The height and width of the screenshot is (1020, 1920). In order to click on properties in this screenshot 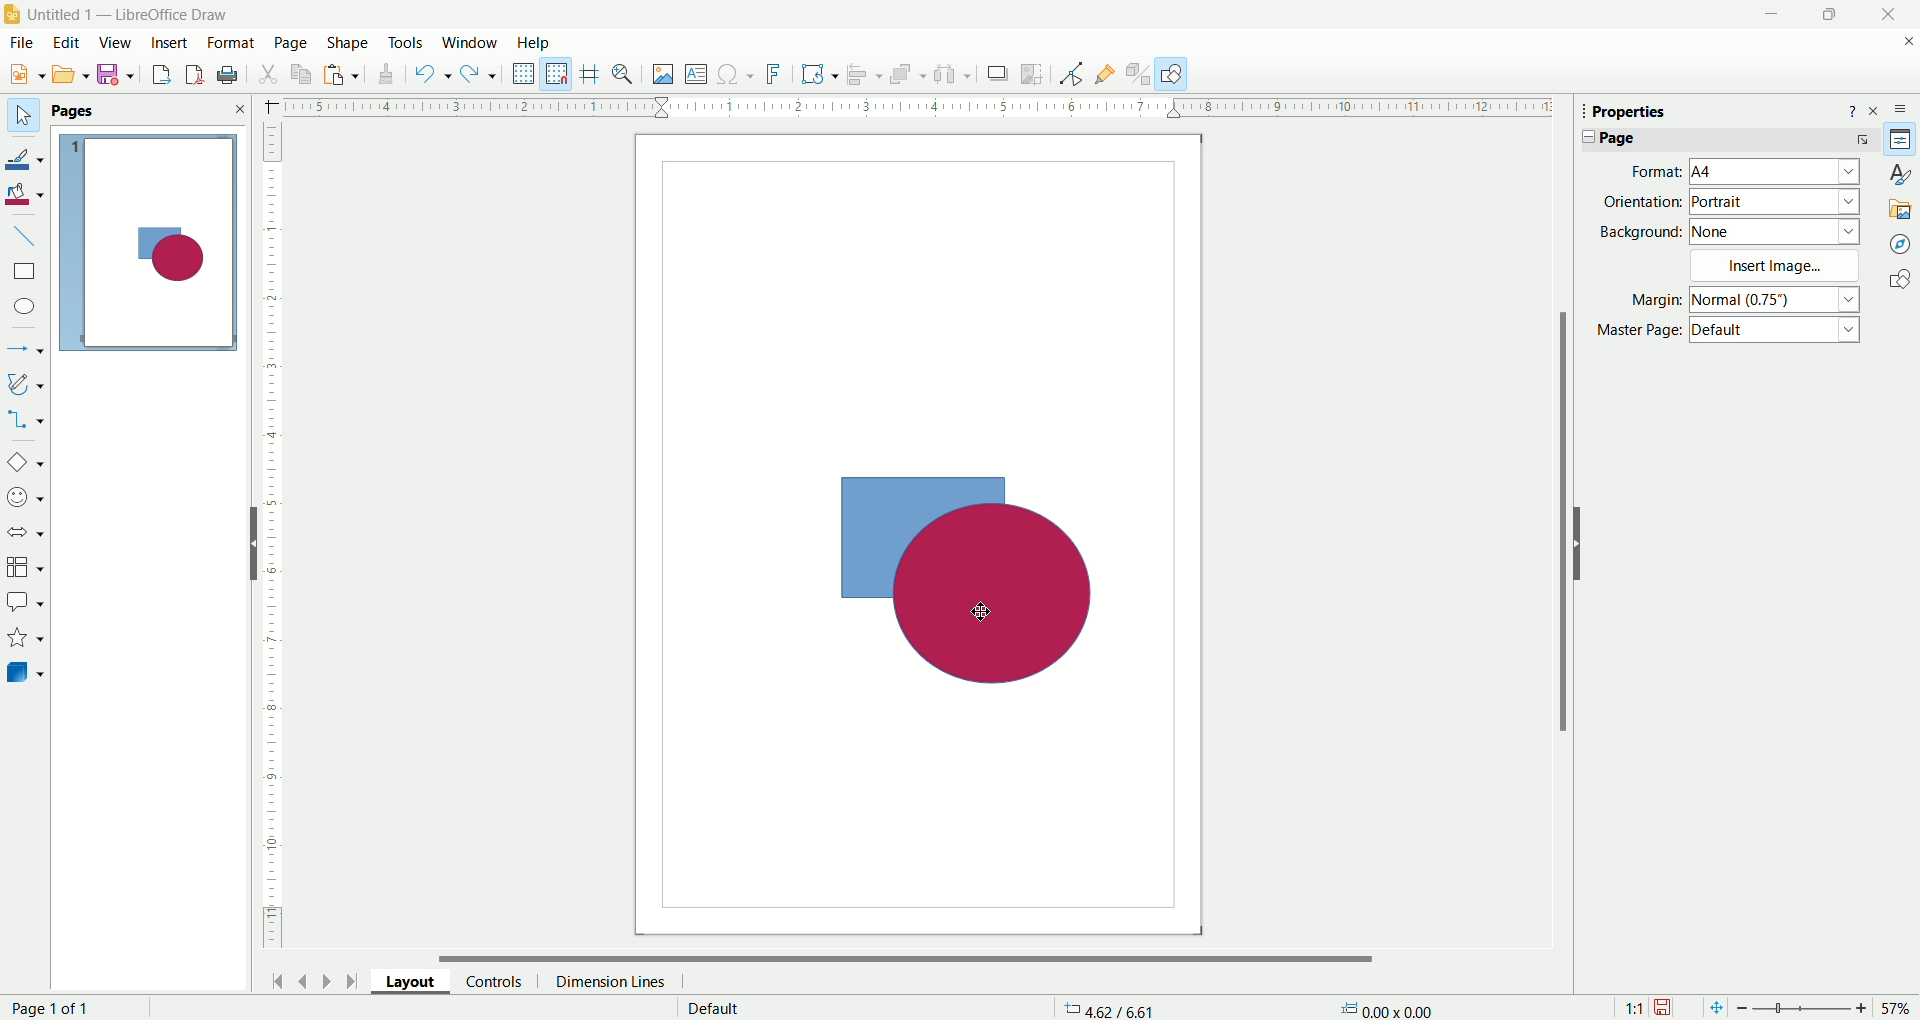, I will do `click(1643, 113)`.